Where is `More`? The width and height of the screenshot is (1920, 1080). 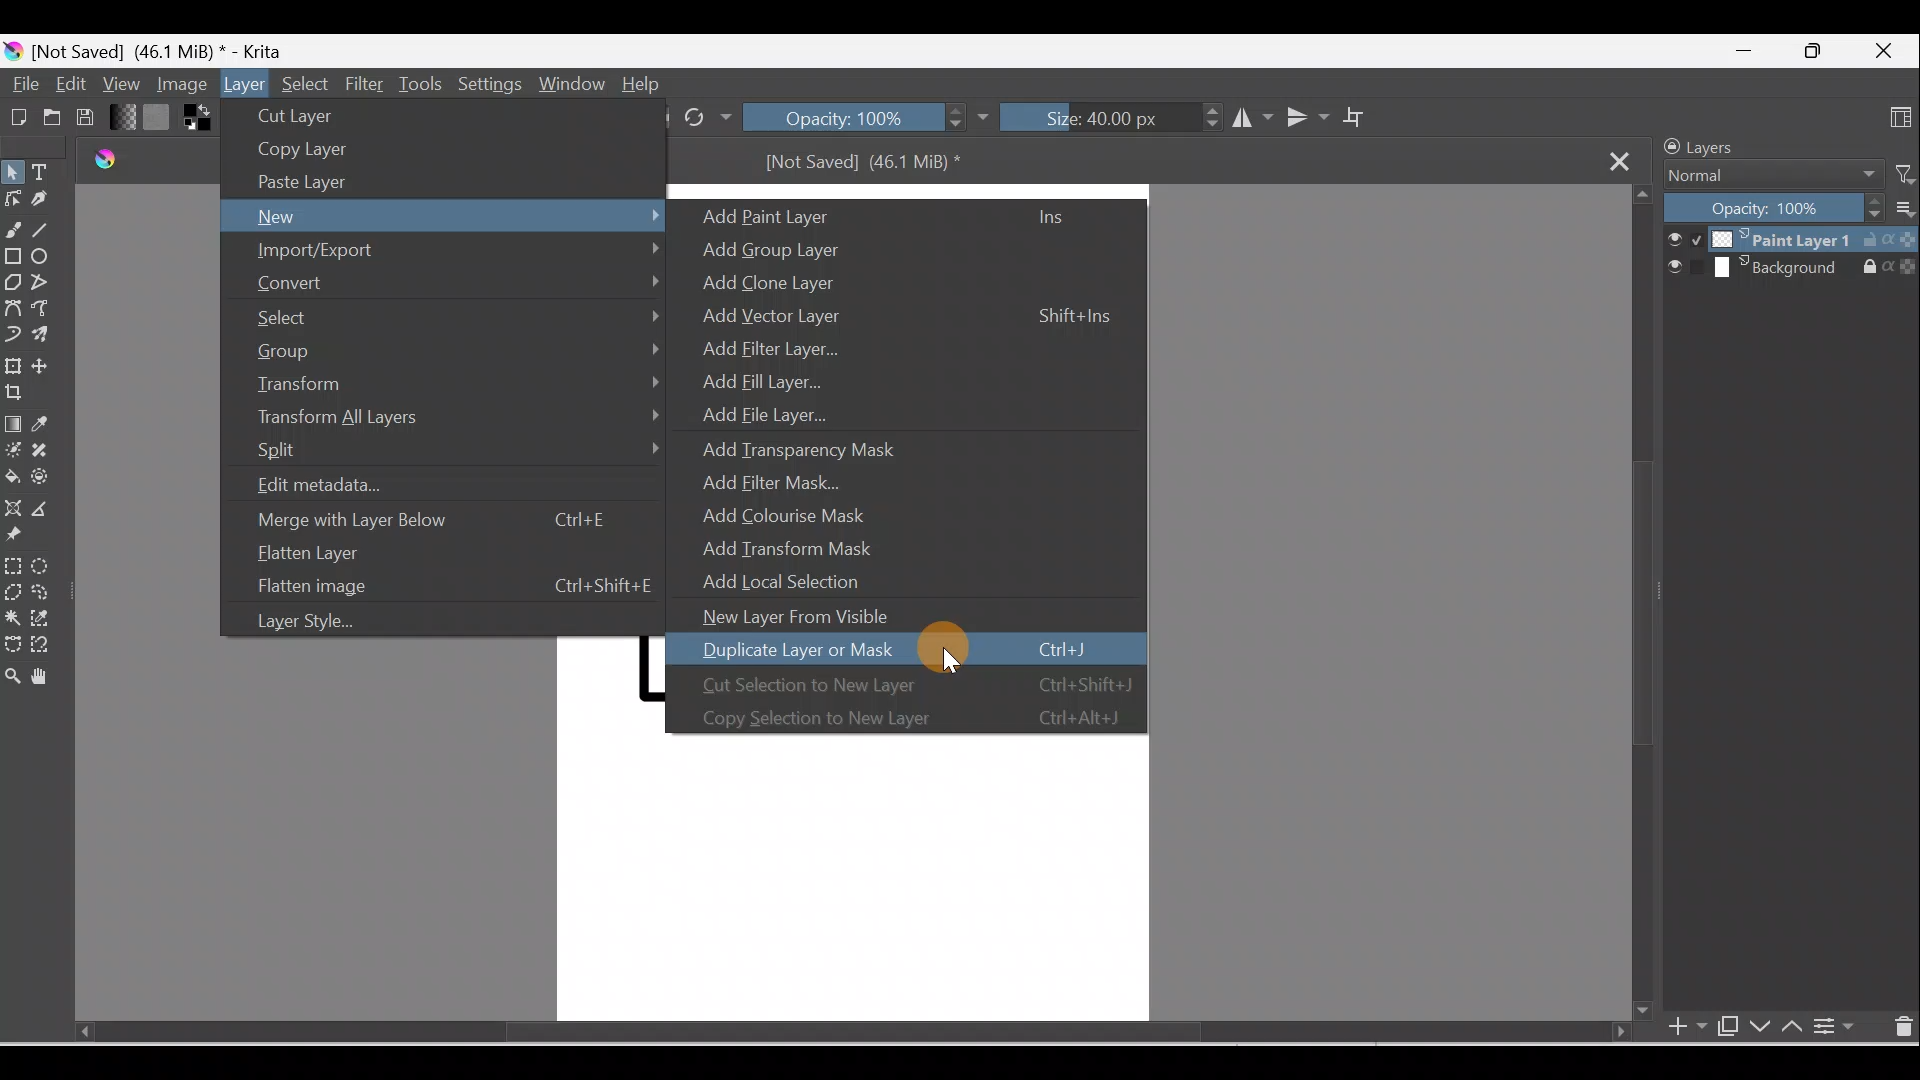 More is located at coordinates (1902, 212).